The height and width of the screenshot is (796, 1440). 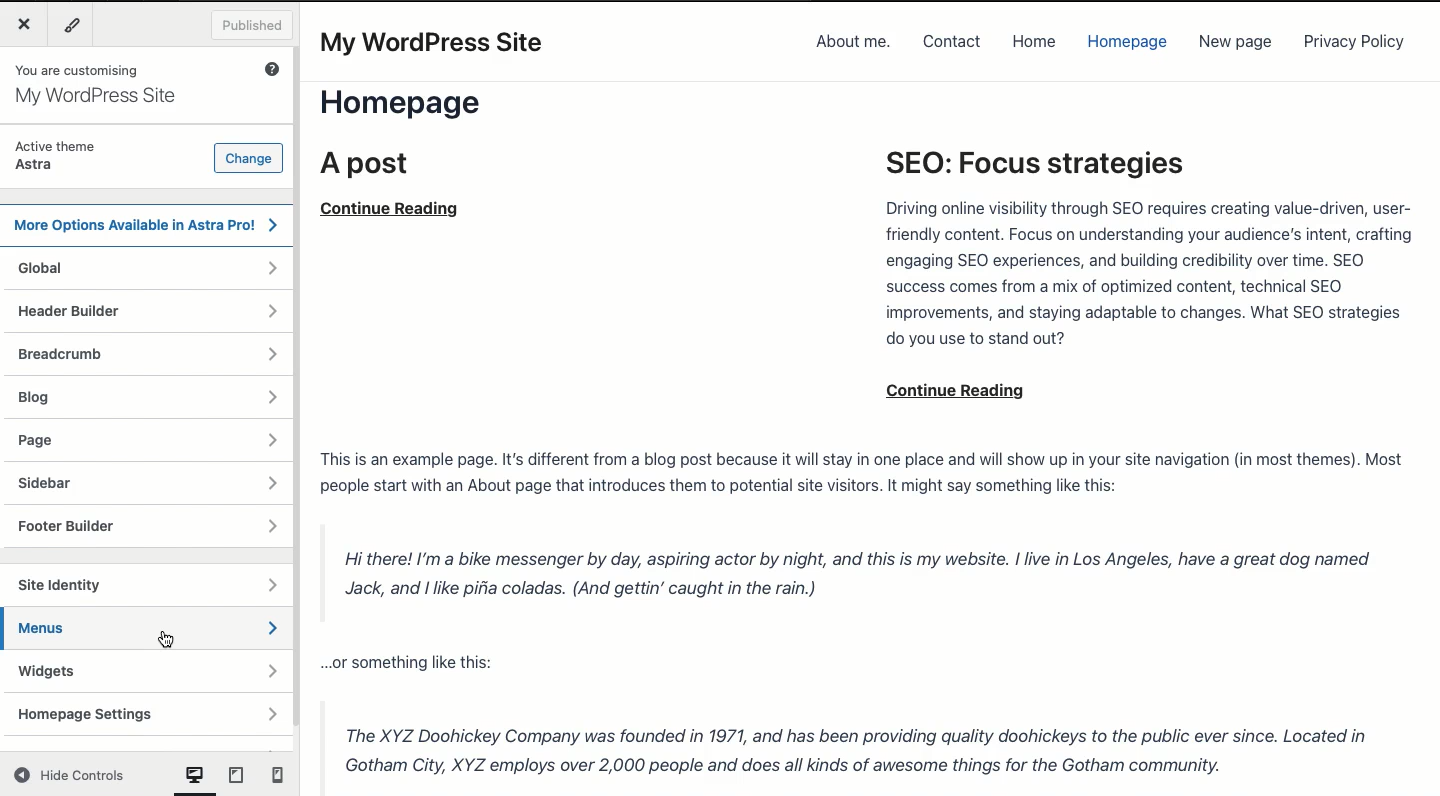 What do you see at coordinates (103, 85) in the screenshot?
I see `You are customizing ` at bounding box center [103, 85].